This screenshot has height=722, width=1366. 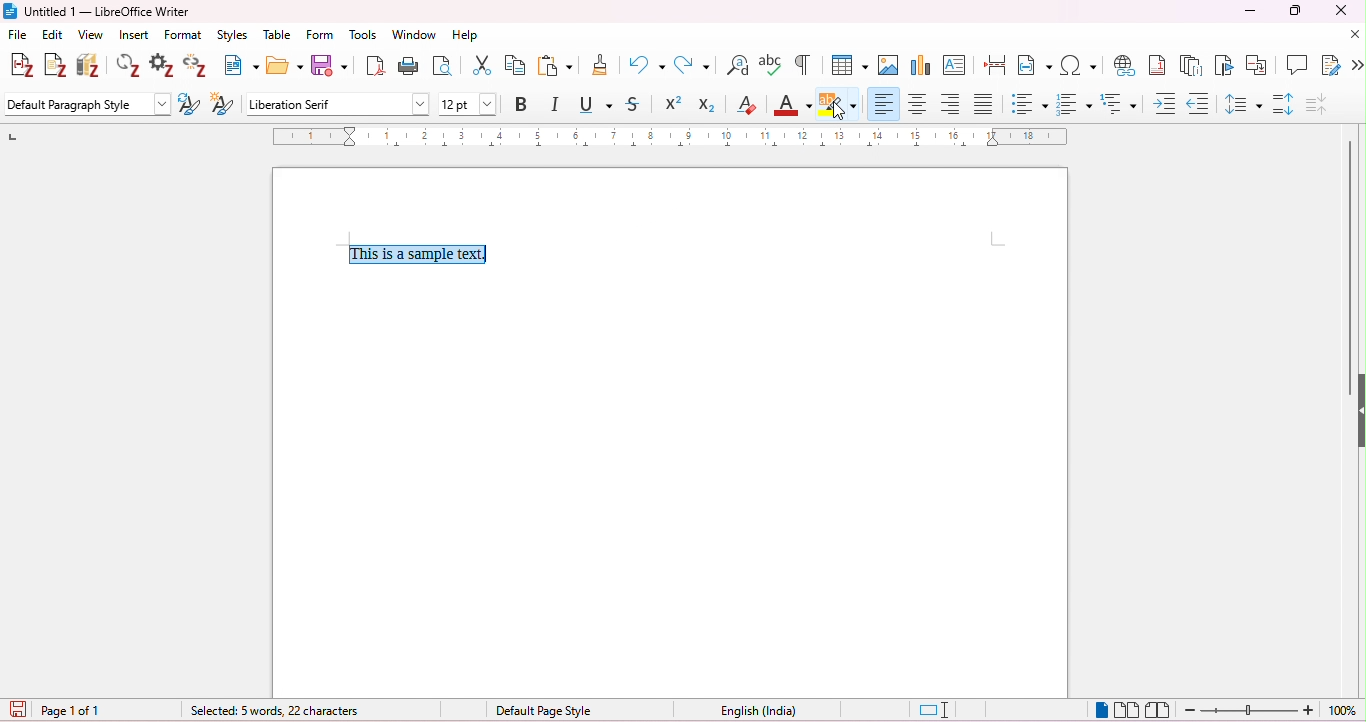 What do you see at coordinates (408, 67) in the screenshot?
I see `print` at bounding box center [408, 67].